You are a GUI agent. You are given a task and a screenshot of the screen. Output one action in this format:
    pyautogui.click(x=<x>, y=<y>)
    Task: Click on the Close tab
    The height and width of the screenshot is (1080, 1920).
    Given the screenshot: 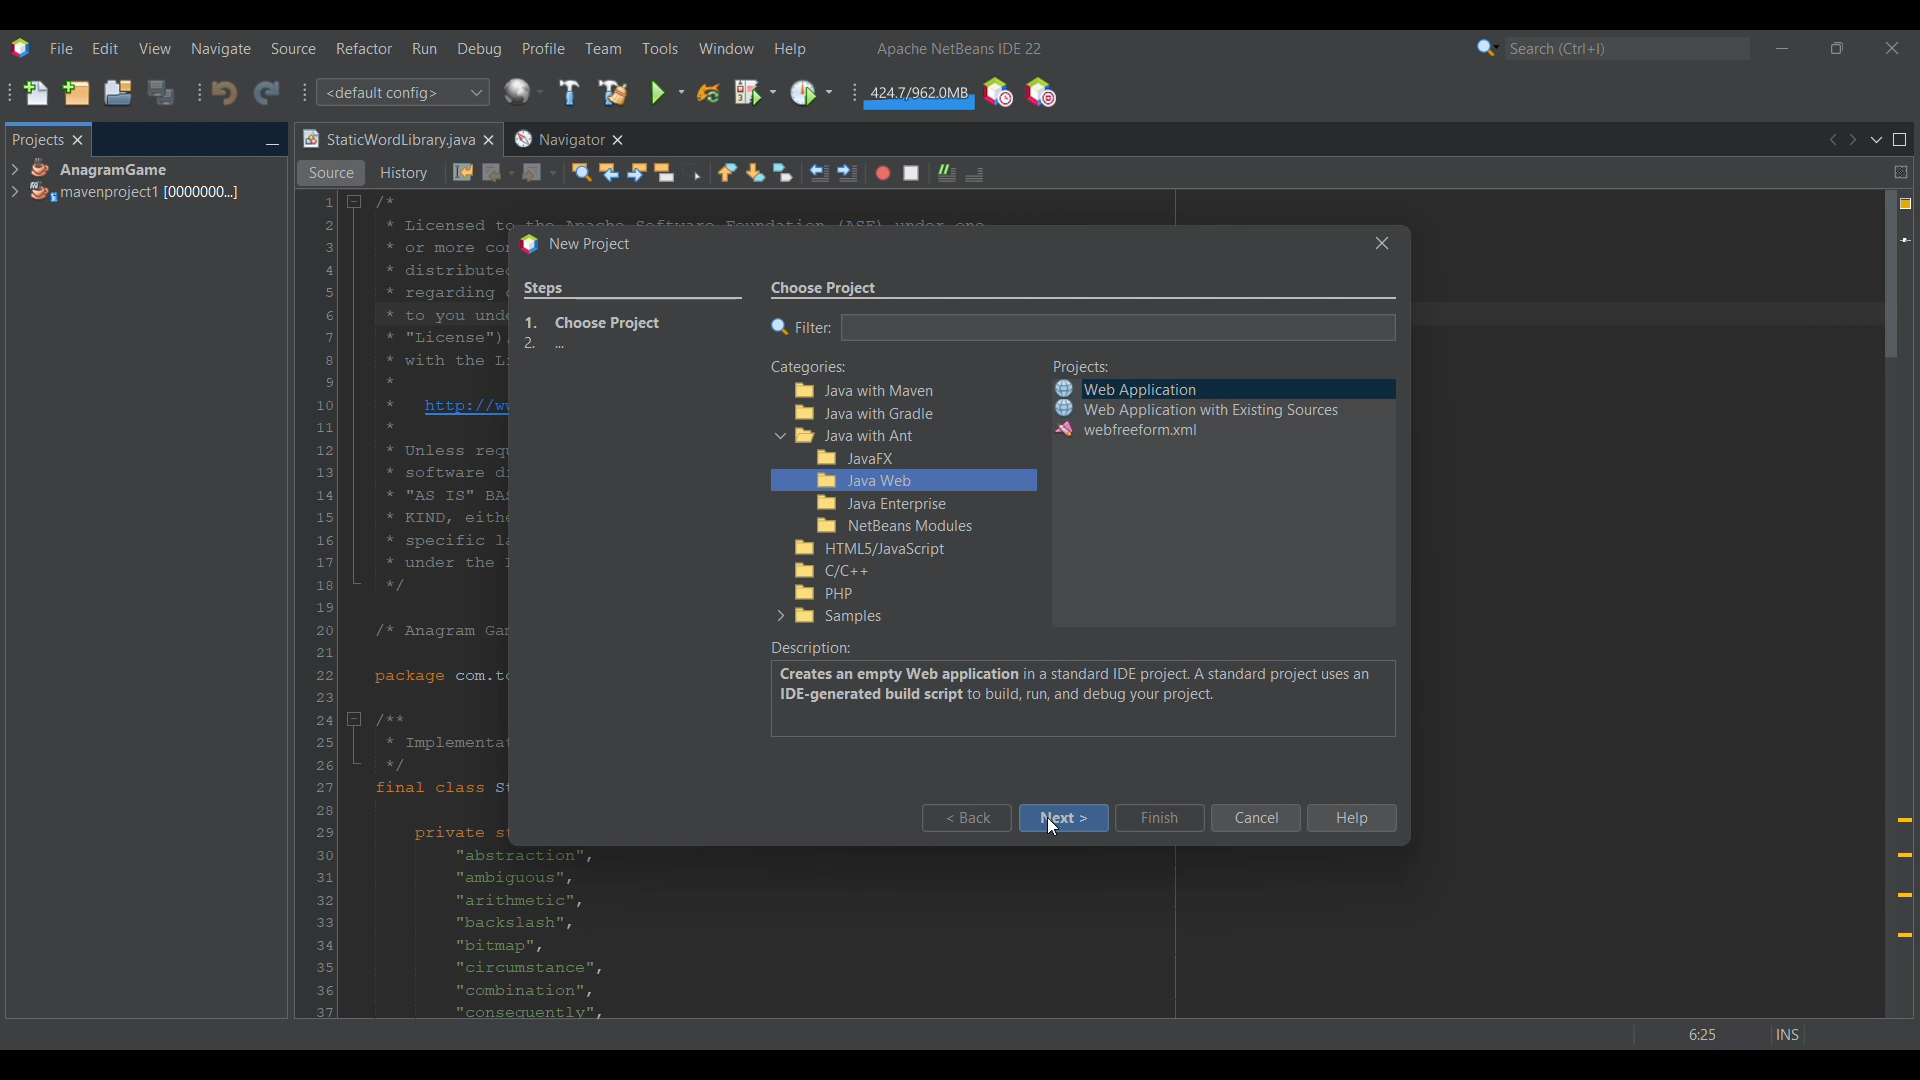 What is the action you would take?
    pyautogui.click(x=78, y=140)
    